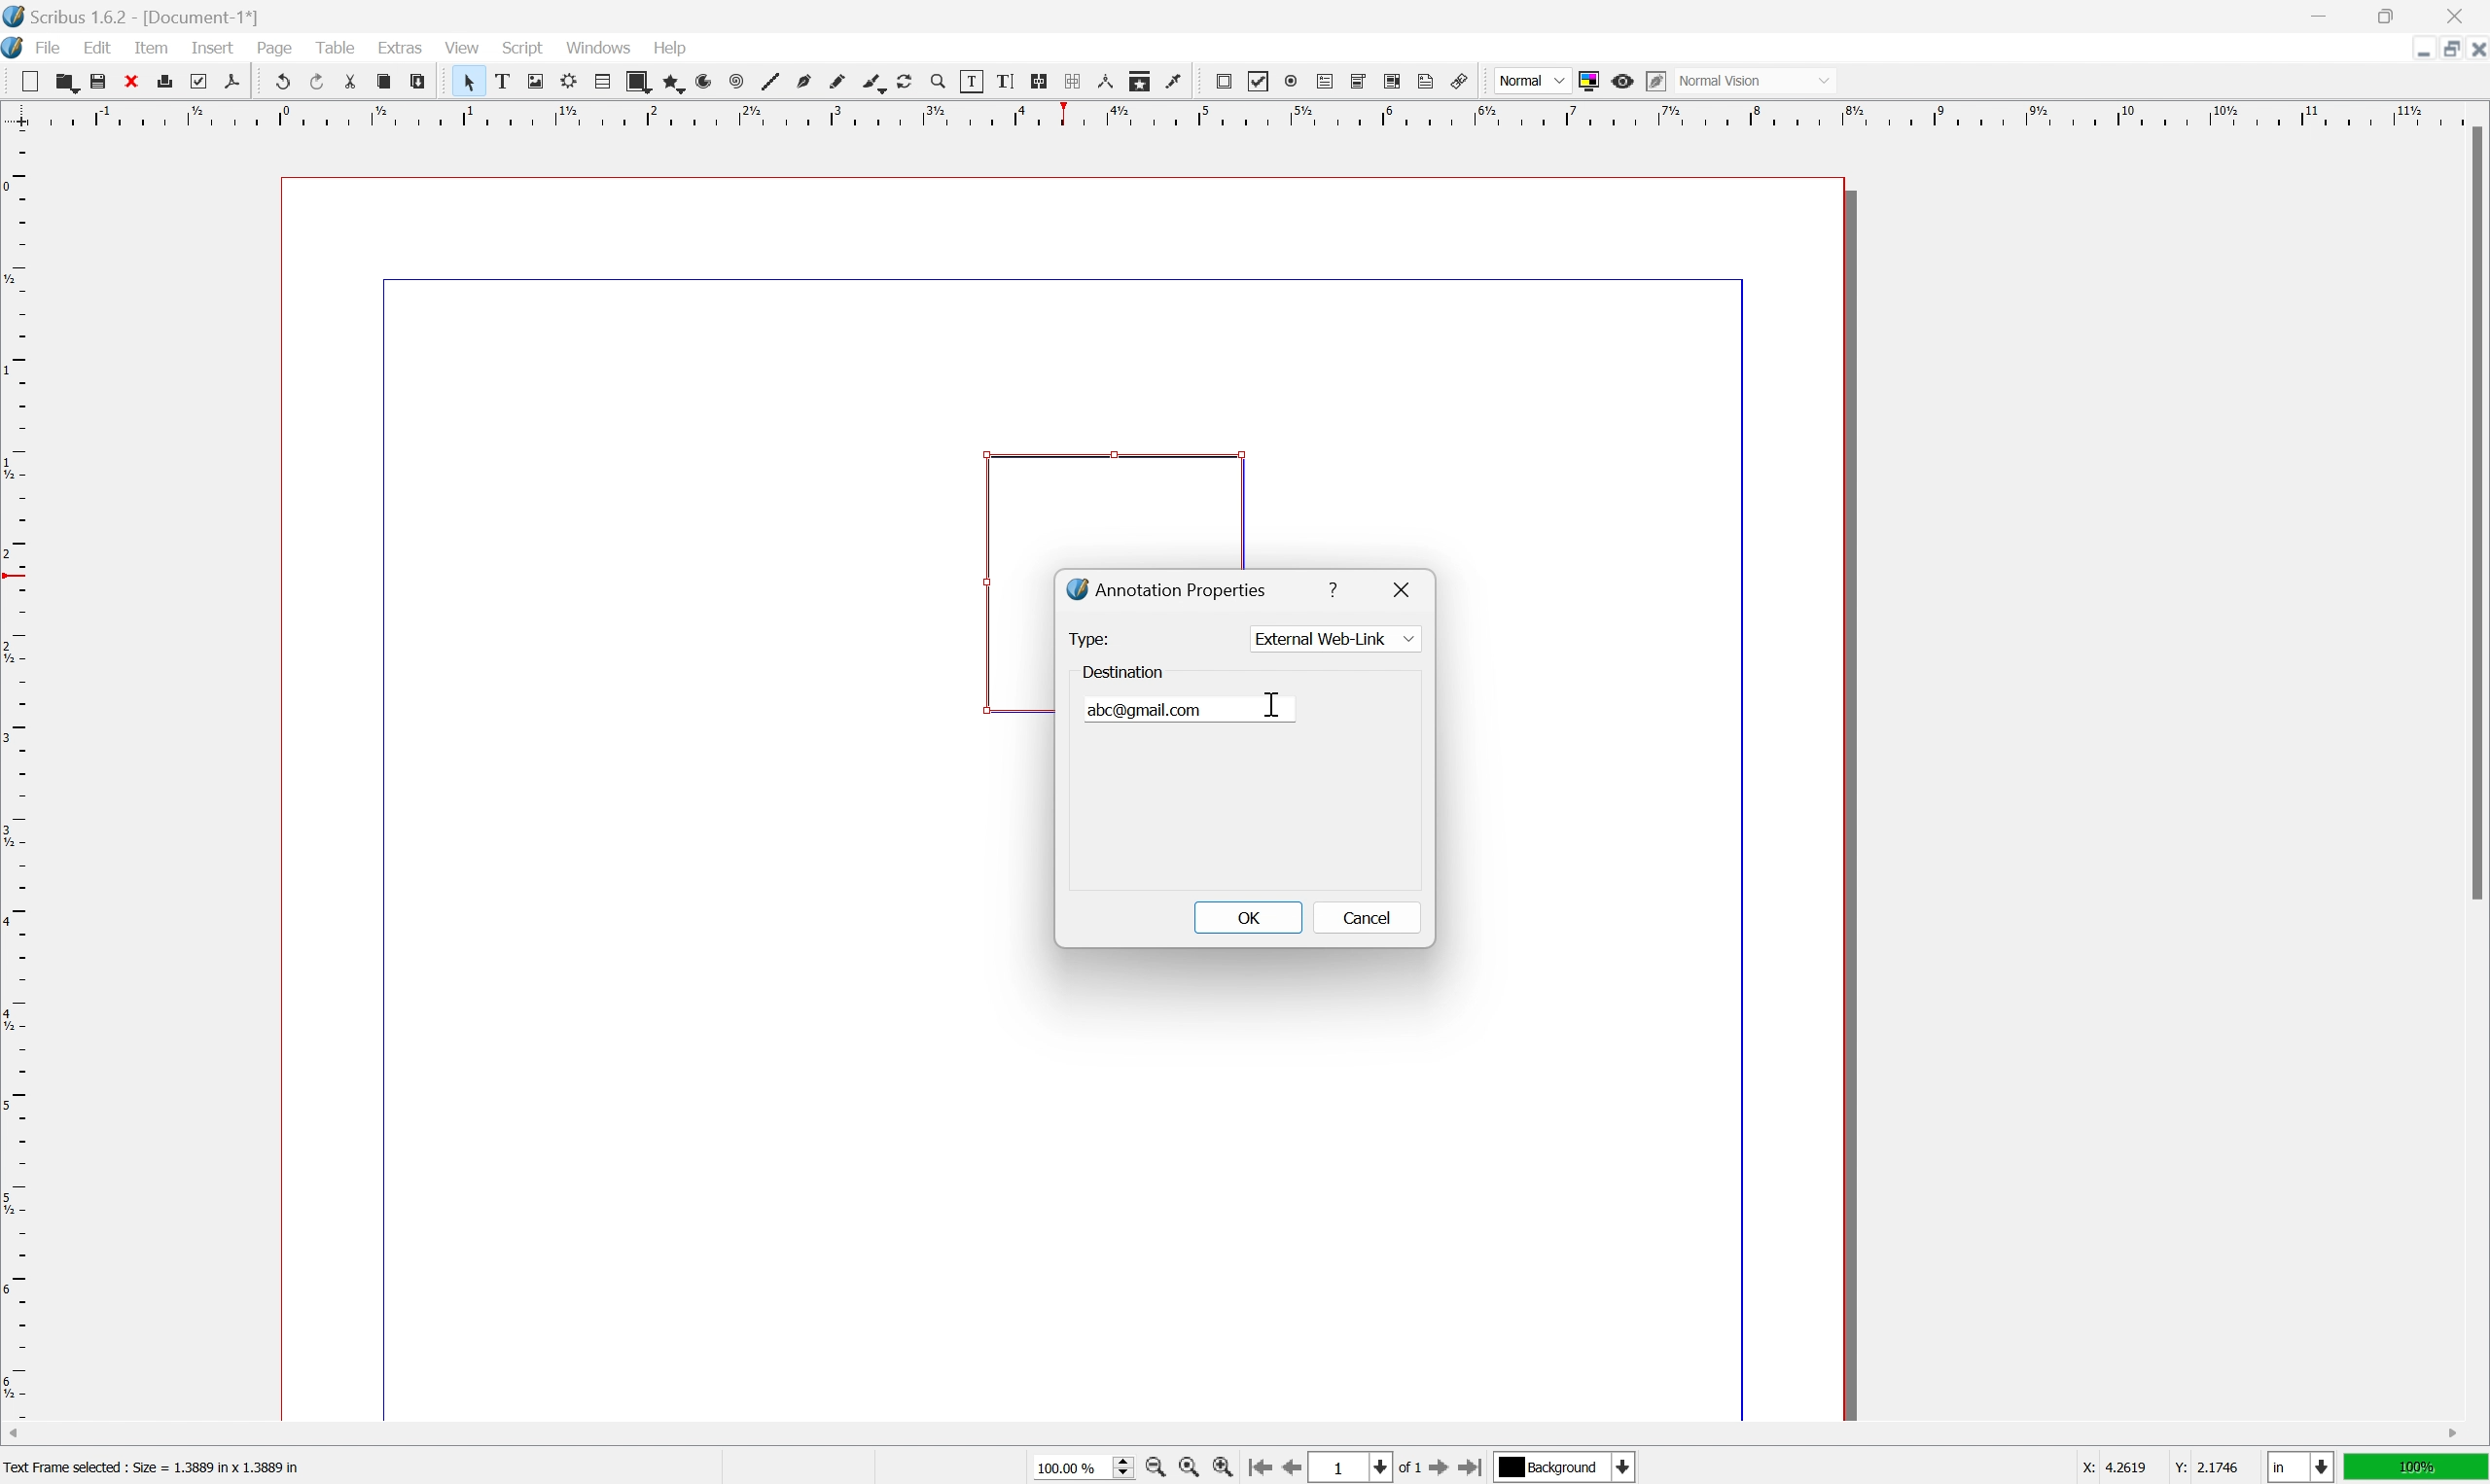 Image resolution: width=2490 pixels, height=1484 pixels. I want to click on go to previous page, so click(1287, 1467).